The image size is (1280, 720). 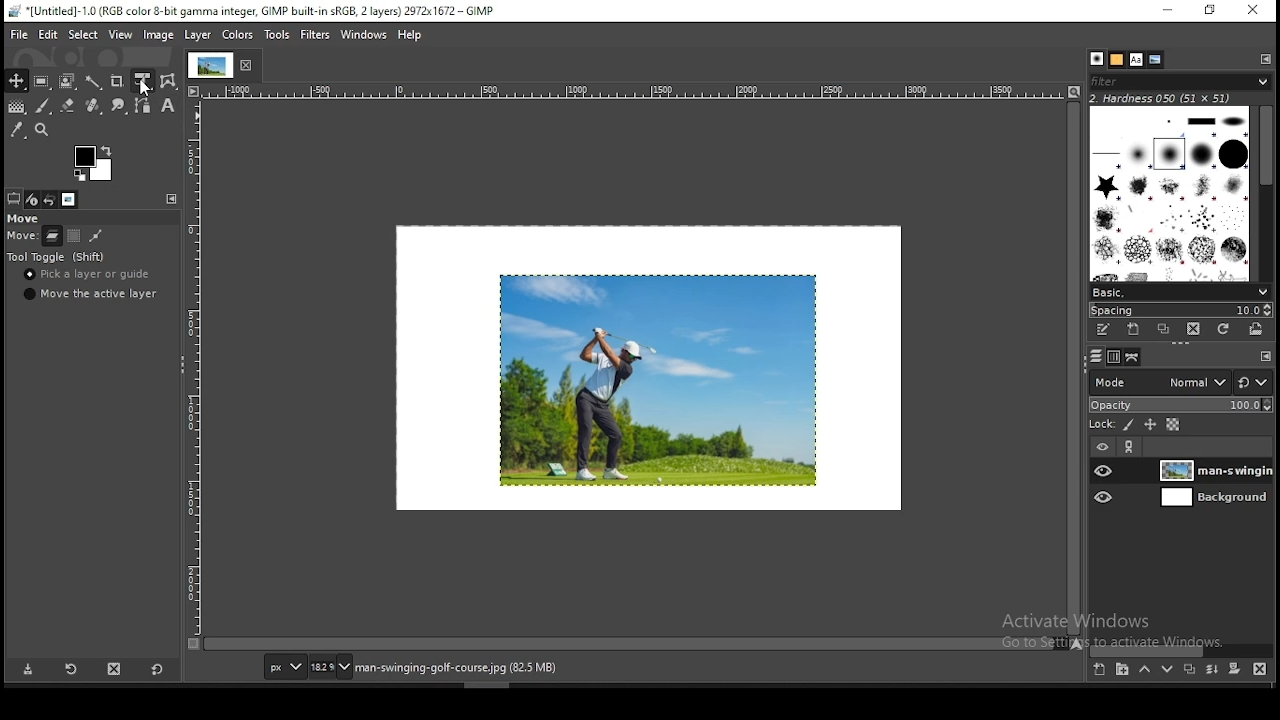 What do you see at coordinates (1105, 333) in the screenshot?
I see `edit this brush` at bounding box center [1105, 333].